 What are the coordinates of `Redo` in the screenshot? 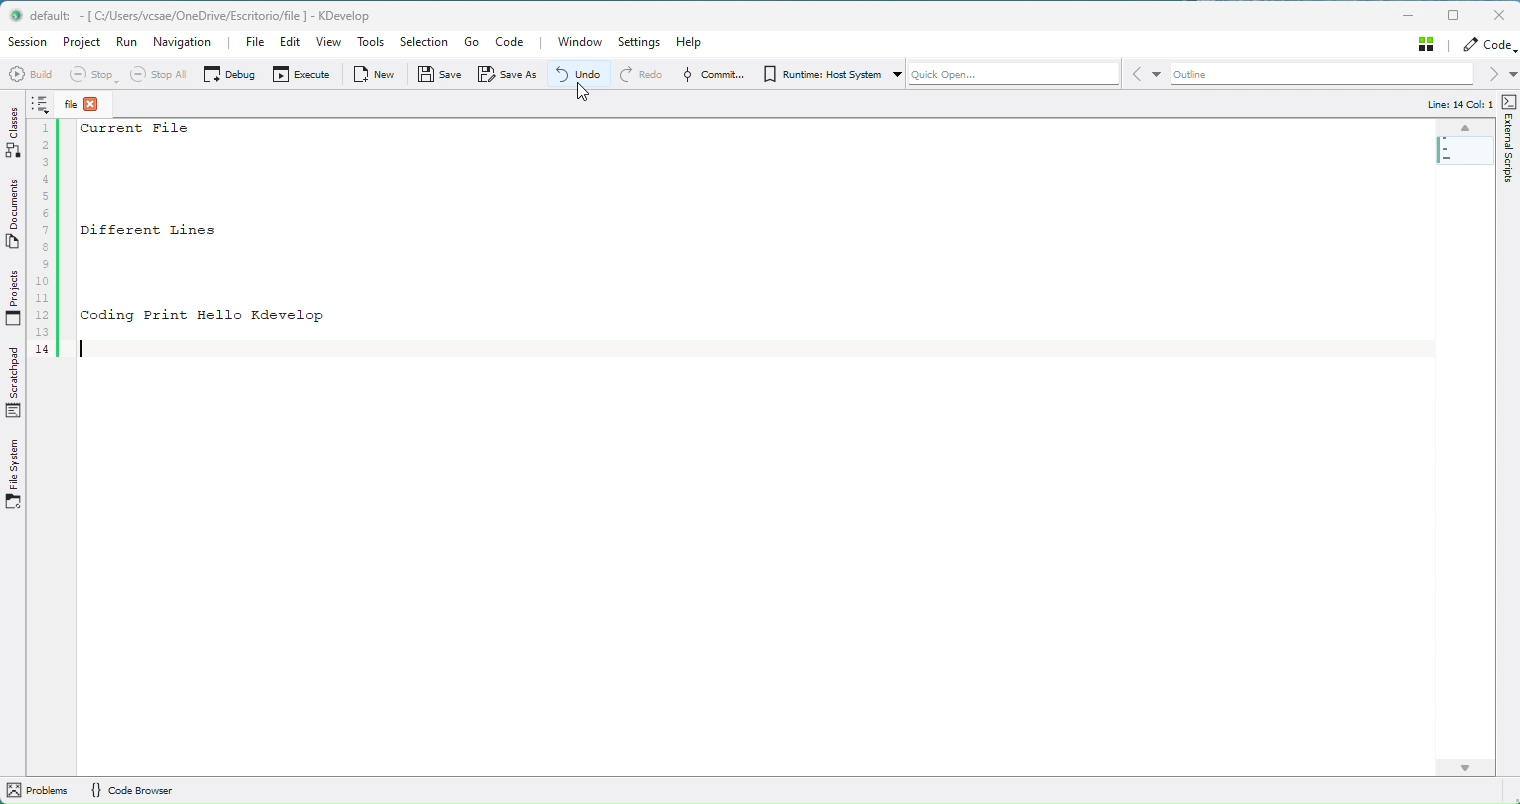 It's located at (648, 77).